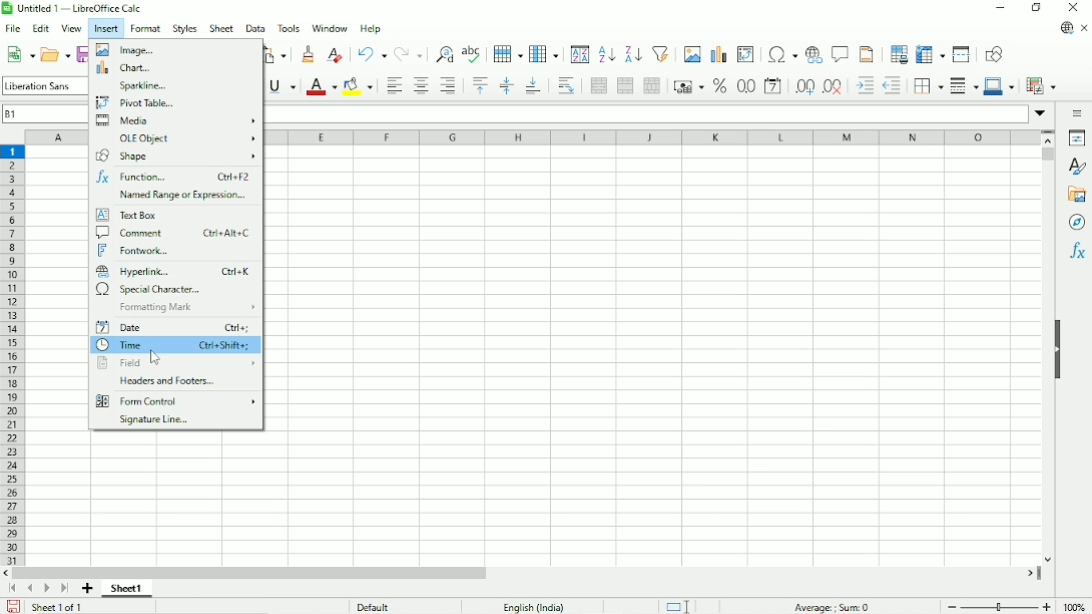  What do you see at coordinates (995, 54) in the screenshot?
I see `Show draw functions ` at bounding box center [995, 54].